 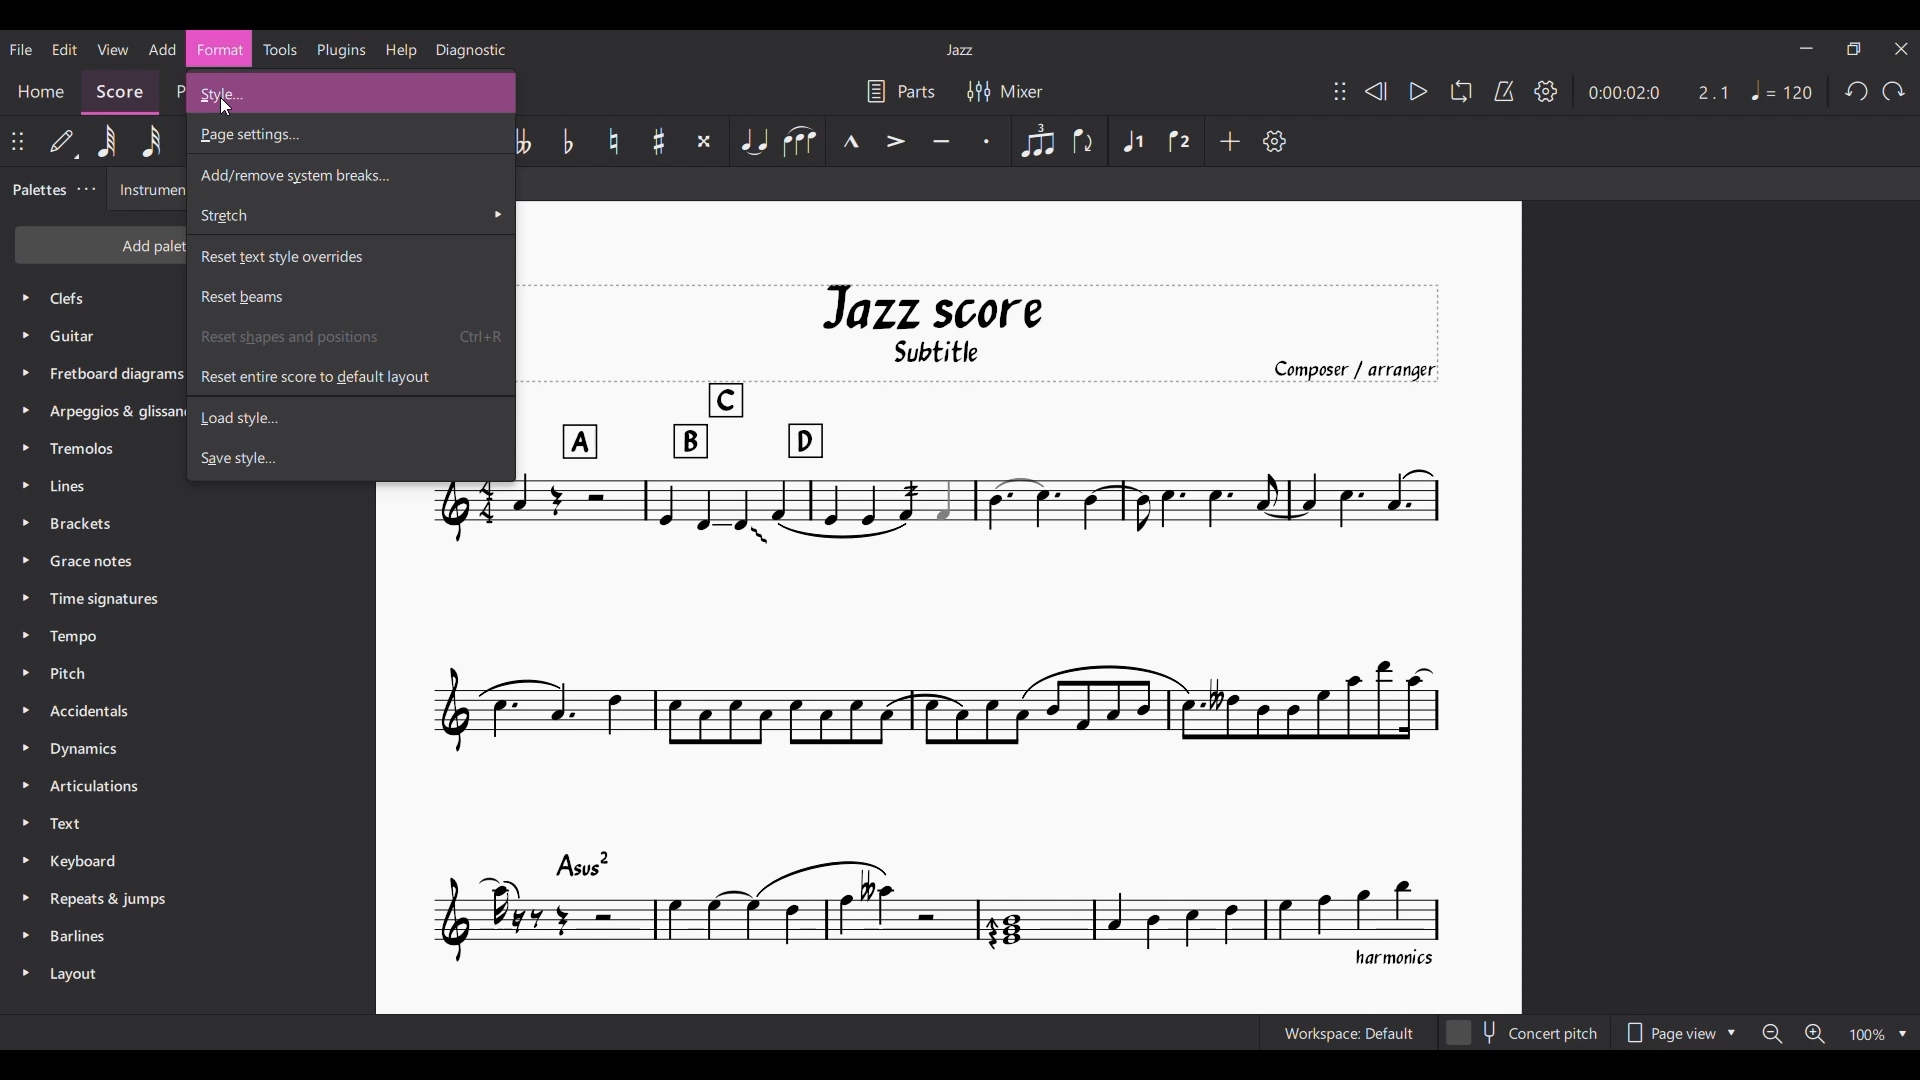 What do you see at coordinates (294, 294) in the screenshot?
I see `Reset beams` at bounding box center [294, 294].